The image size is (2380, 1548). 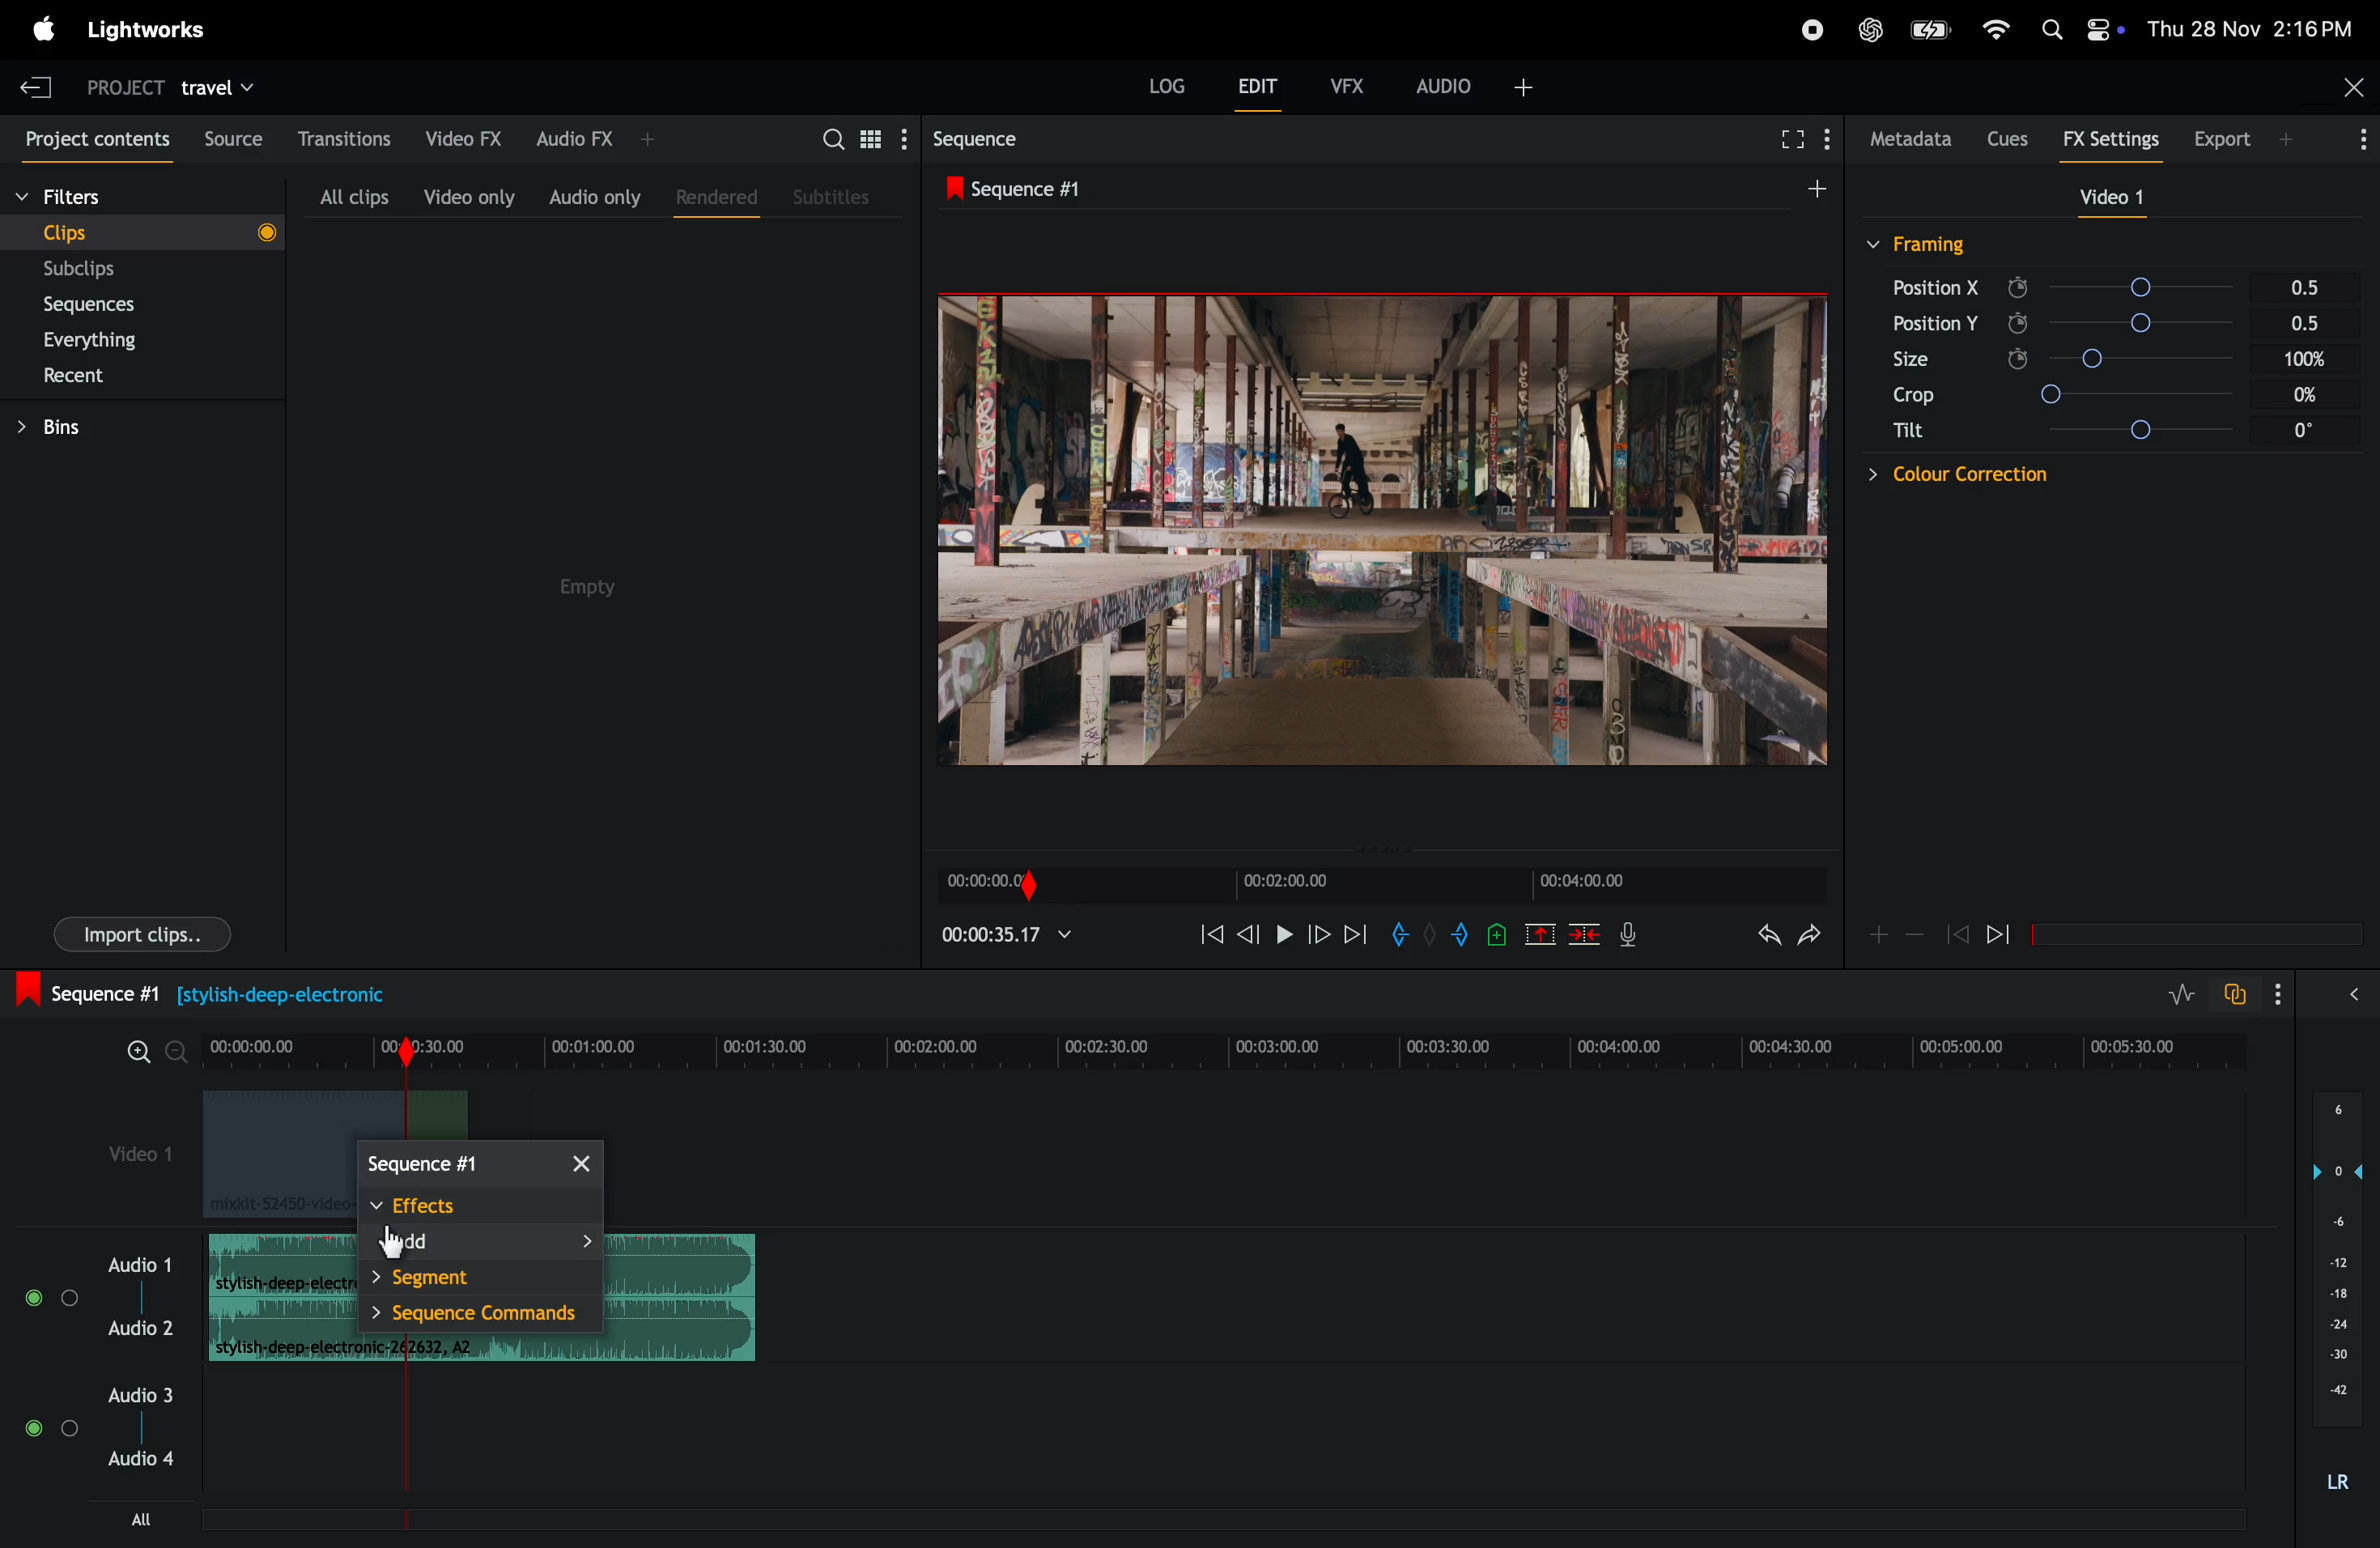 I want to click on light works, so click(x=158, y=27).